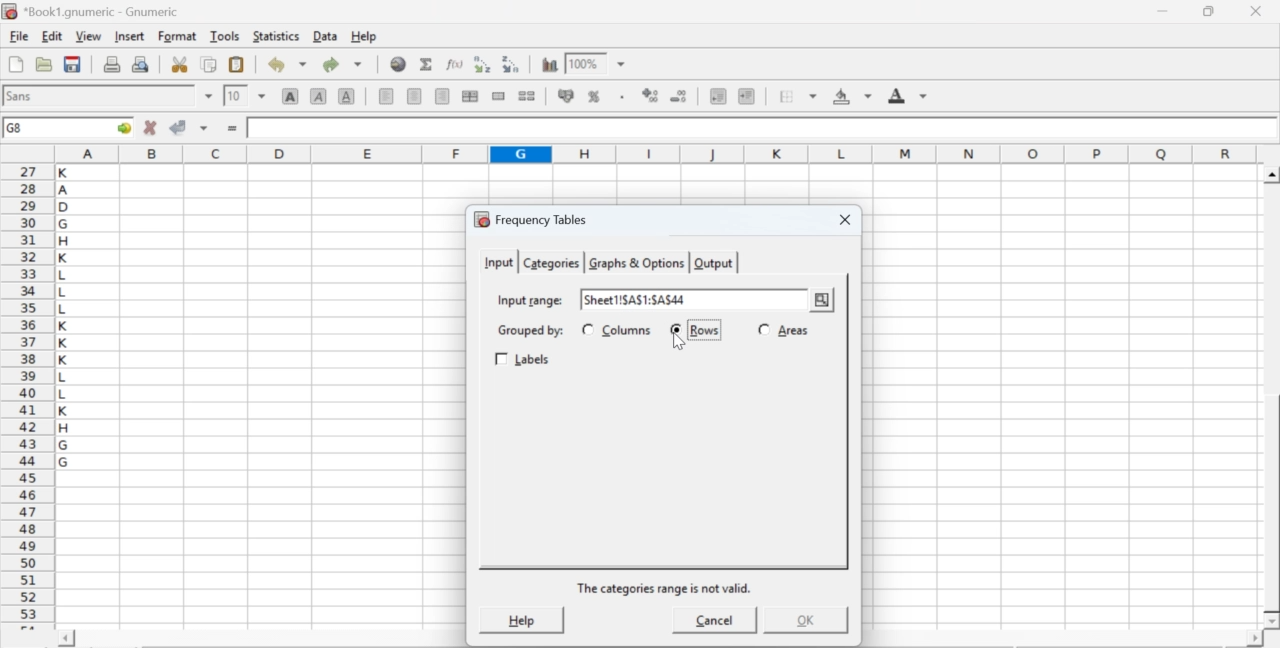 This screenshot has width=1280, height=648. What do you see at coordinates (1272, 398) in the screenshot?
I see `scroll bar` at bounding box center [1272, 398].